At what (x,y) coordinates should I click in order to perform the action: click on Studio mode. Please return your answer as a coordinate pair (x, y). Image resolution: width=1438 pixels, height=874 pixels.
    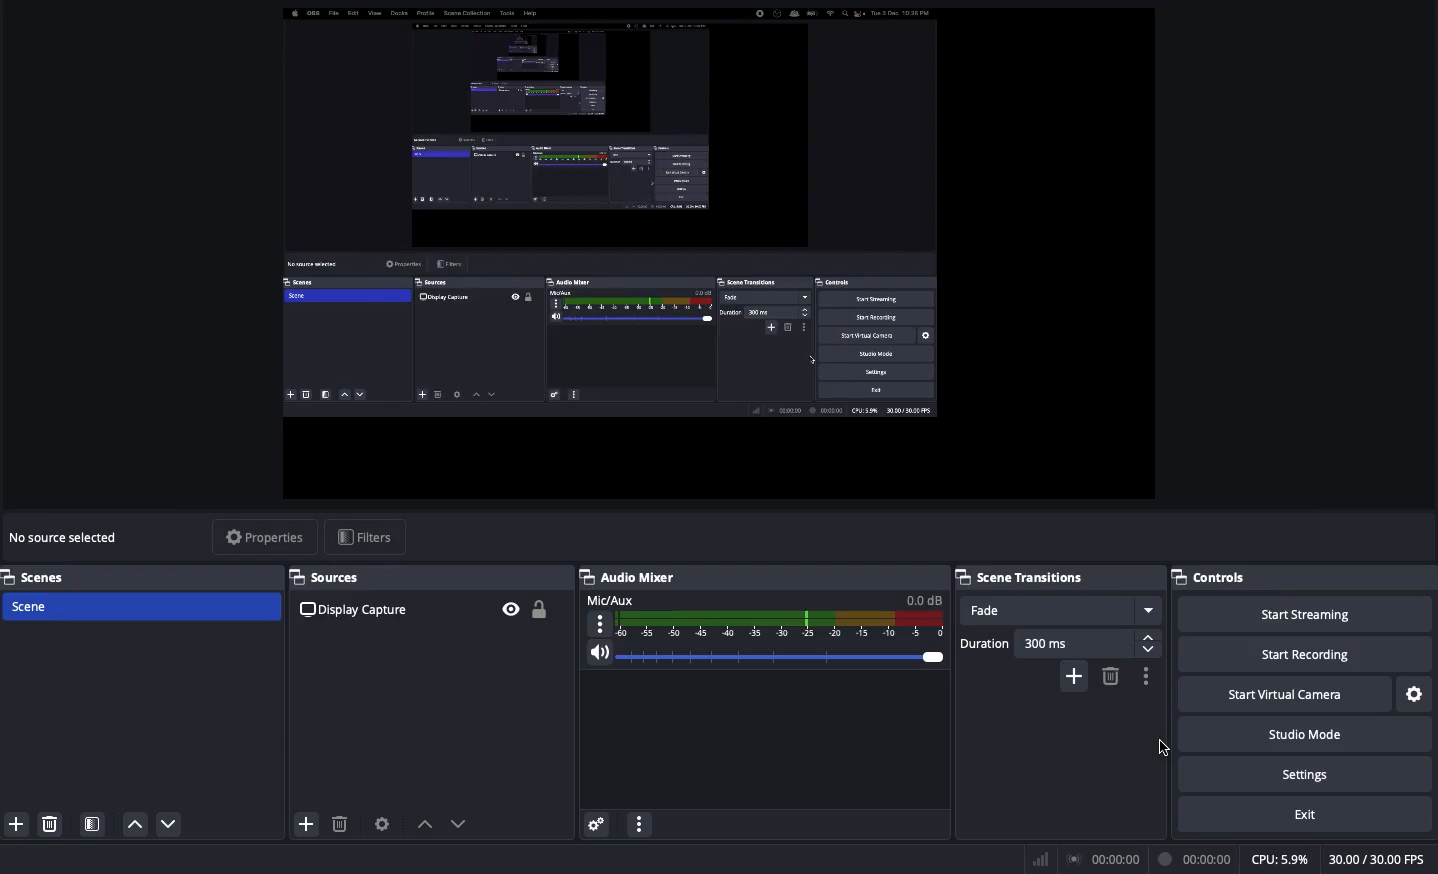
    Looking at the image, I should click on (1326, 735).